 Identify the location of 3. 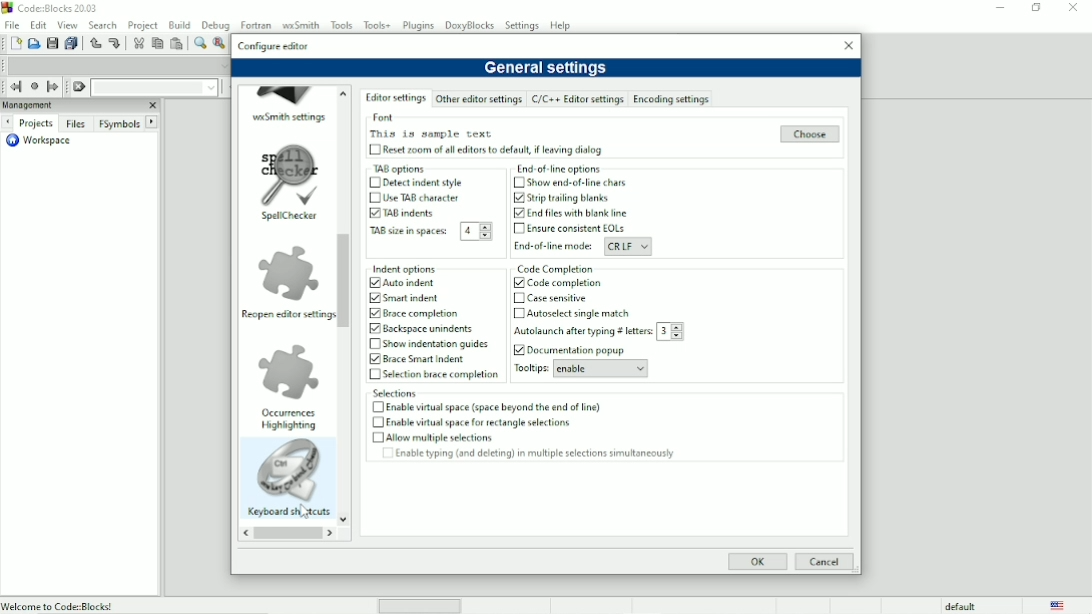
(662, 331).